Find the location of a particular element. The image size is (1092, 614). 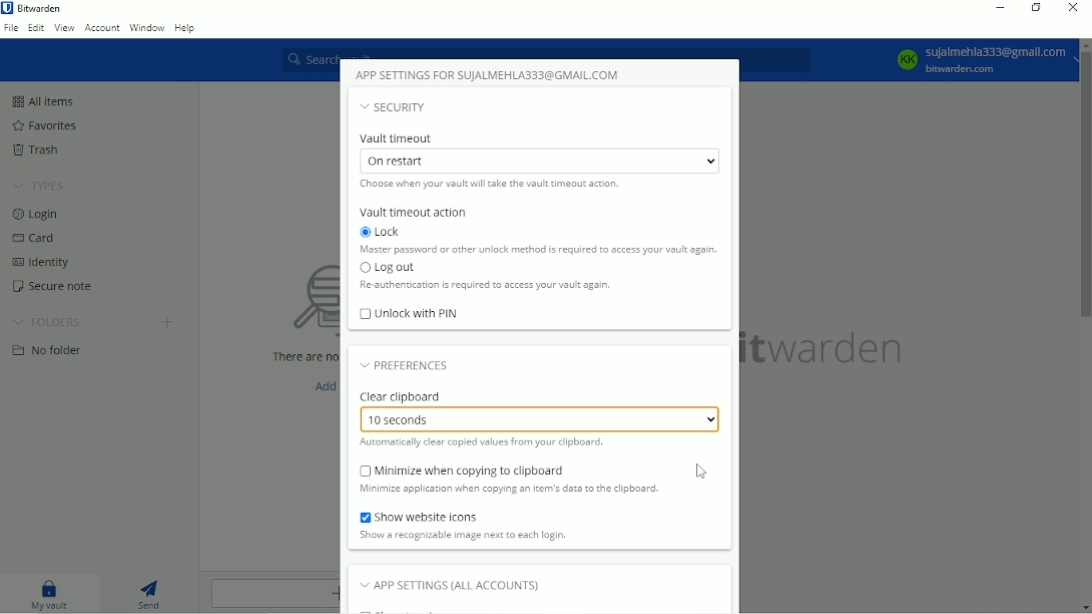

On restart is located at coordinates (535, 160).